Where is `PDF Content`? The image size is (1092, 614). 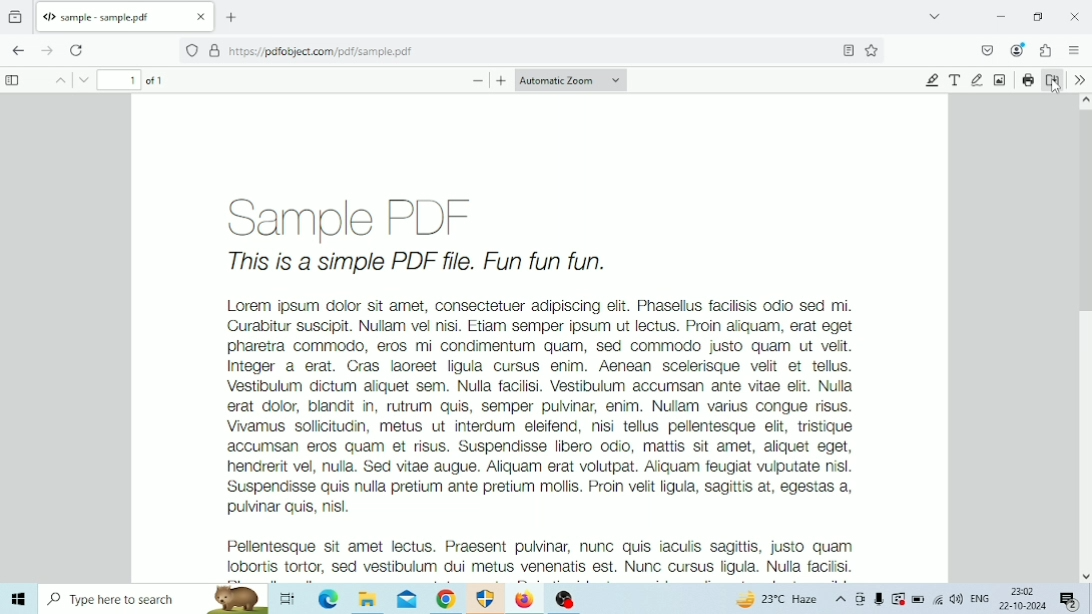
PDF Content is located at coordinates (540, 338).